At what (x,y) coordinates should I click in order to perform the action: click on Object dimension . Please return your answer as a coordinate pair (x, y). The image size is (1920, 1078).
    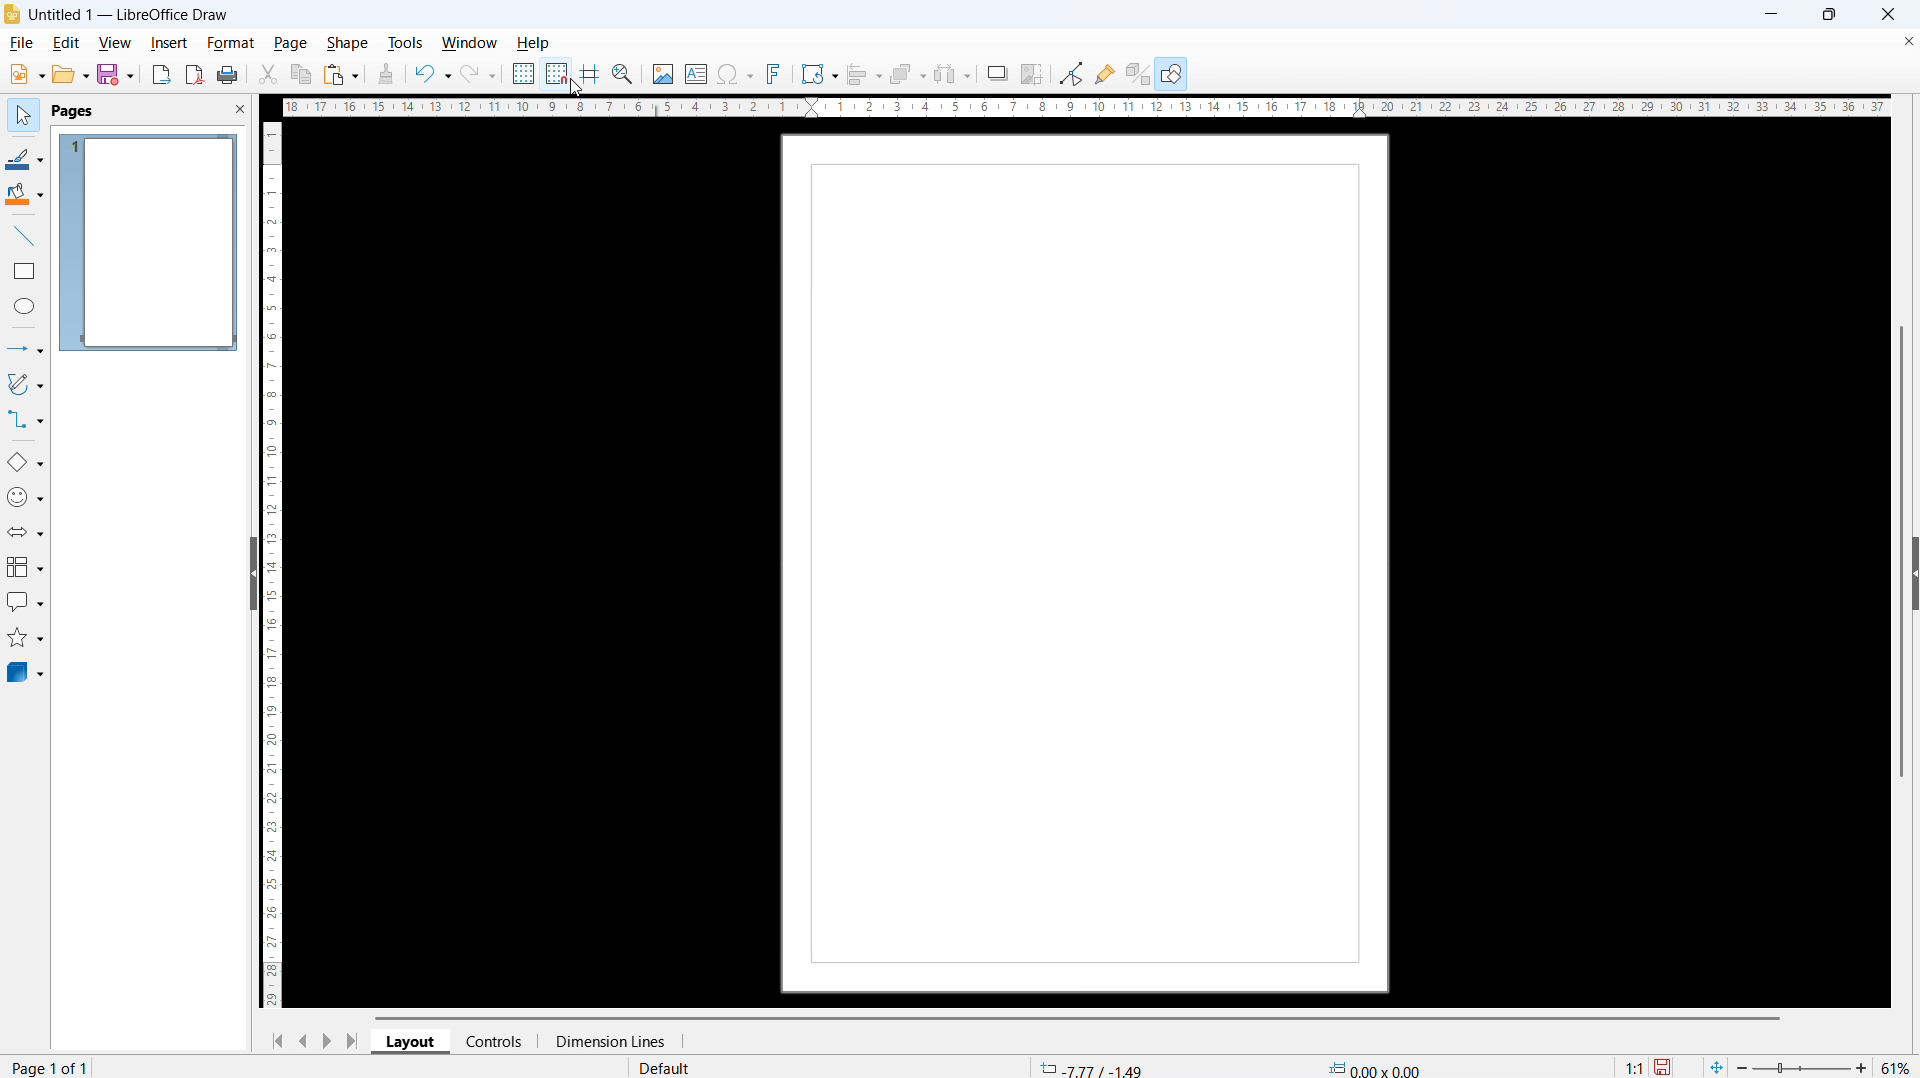
    Looking at the image, I should click on (1378, 1066).